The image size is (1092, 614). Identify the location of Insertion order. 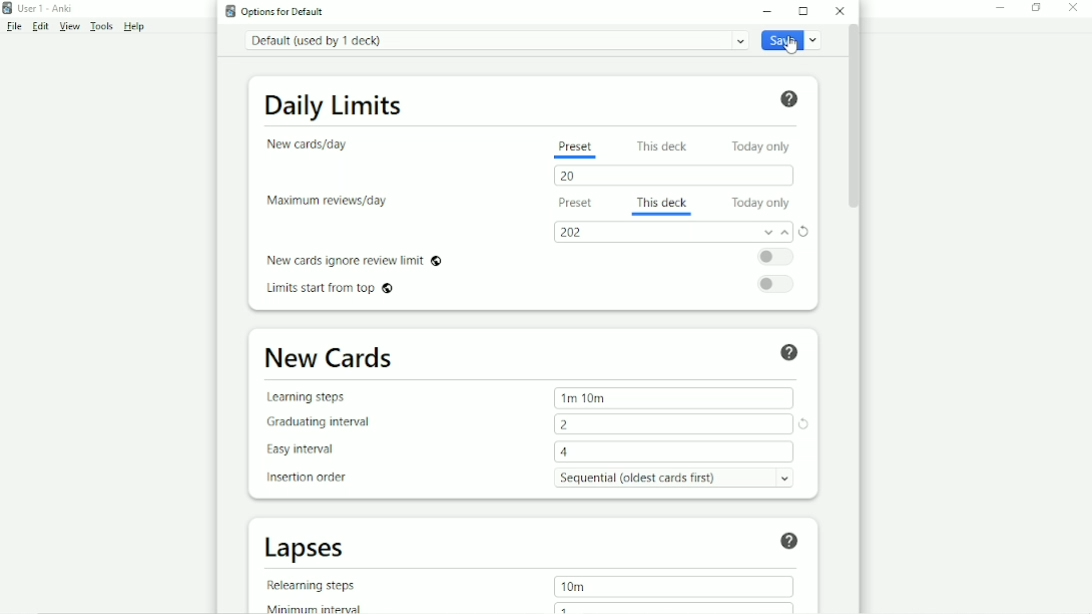
(313, 478).